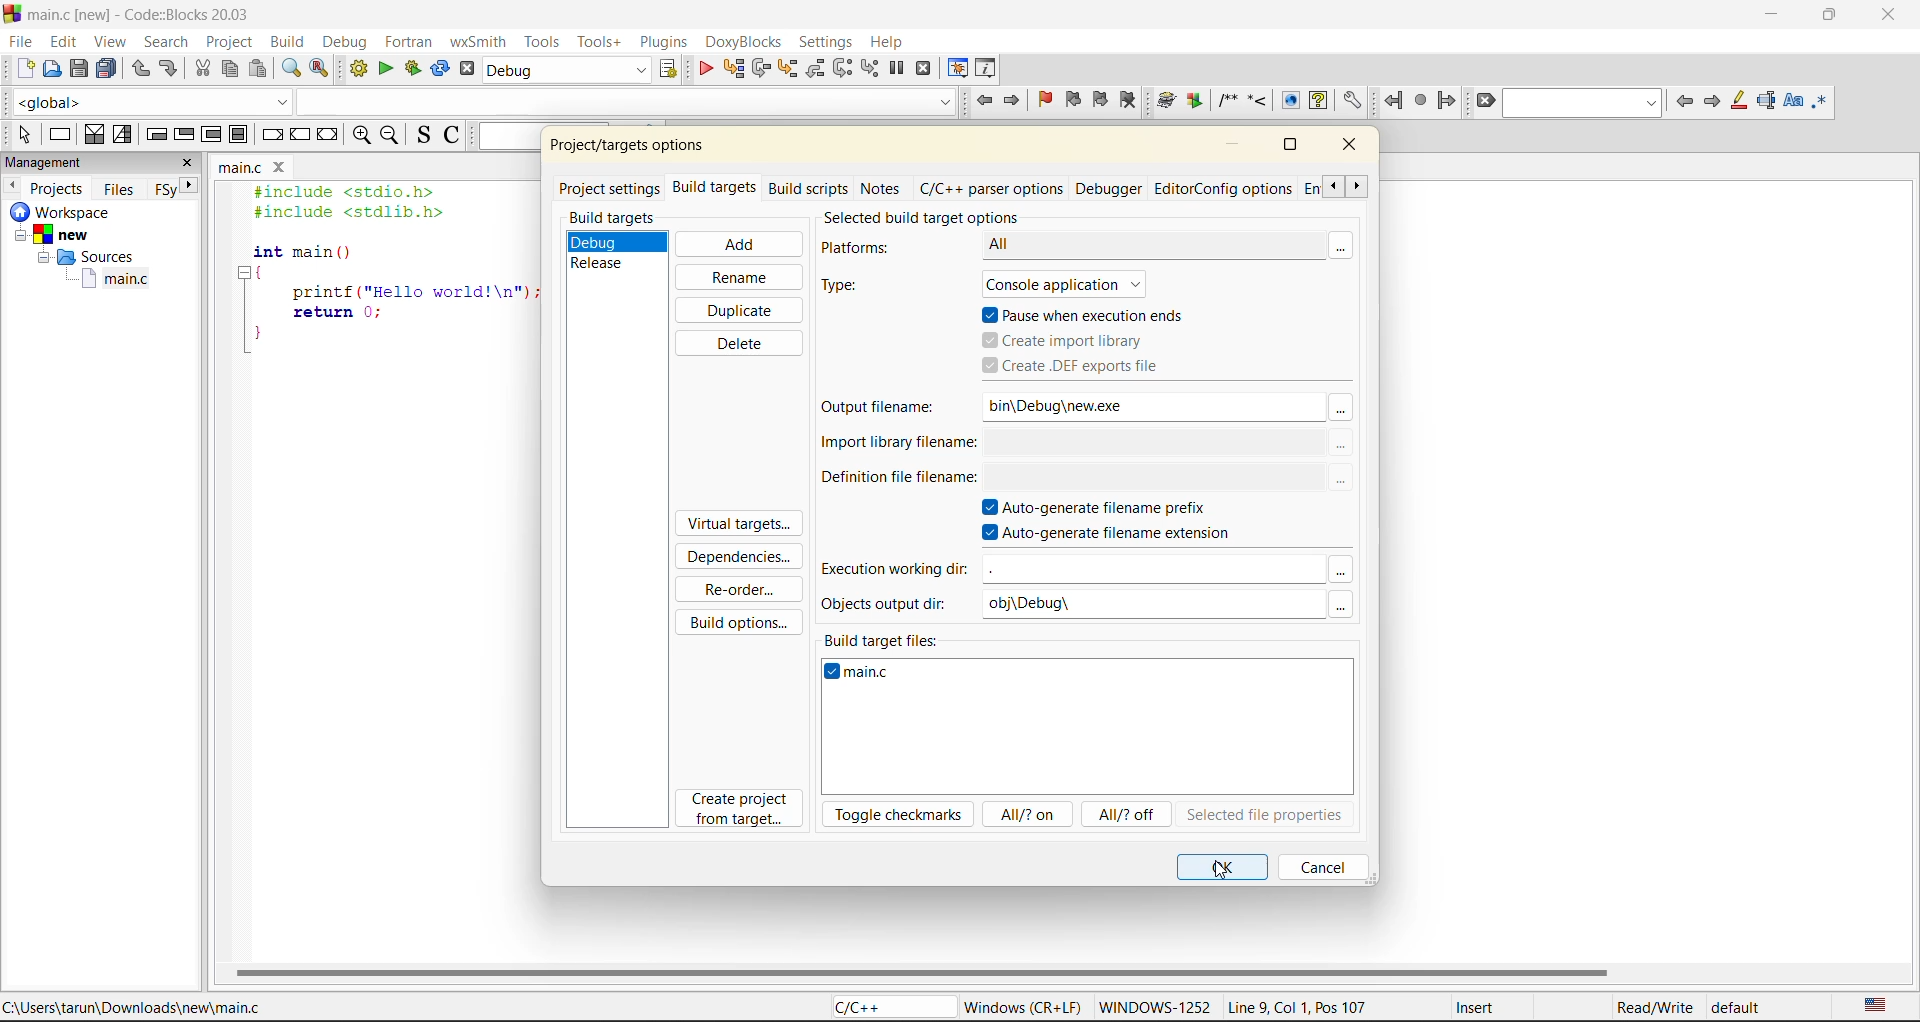  Describe the element at coordinates (746, 560) in the screenshot. I see `dependencies` at that location.